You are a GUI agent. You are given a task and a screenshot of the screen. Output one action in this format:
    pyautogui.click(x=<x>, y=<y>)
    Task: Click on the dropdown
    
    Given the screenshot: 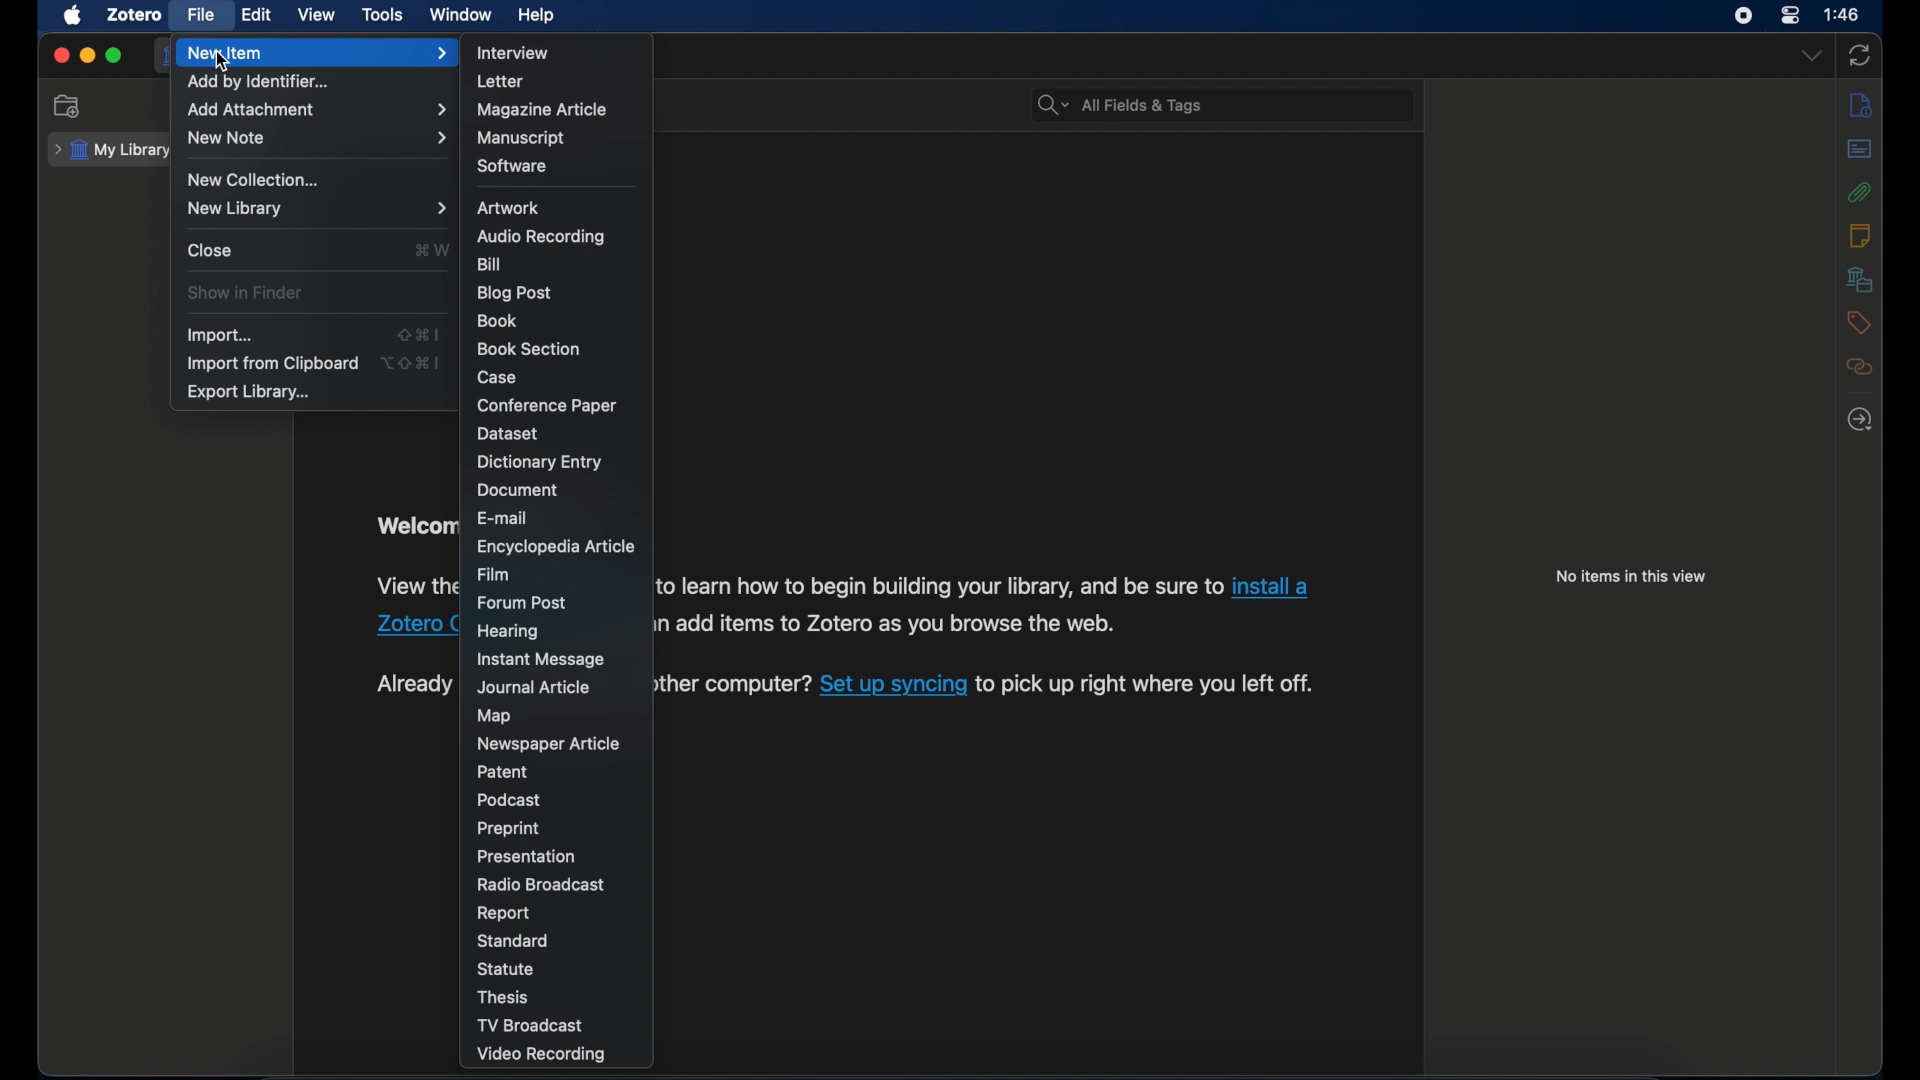 What is the action you would take?
    pyautogui.click(x=1811, y=56)
    